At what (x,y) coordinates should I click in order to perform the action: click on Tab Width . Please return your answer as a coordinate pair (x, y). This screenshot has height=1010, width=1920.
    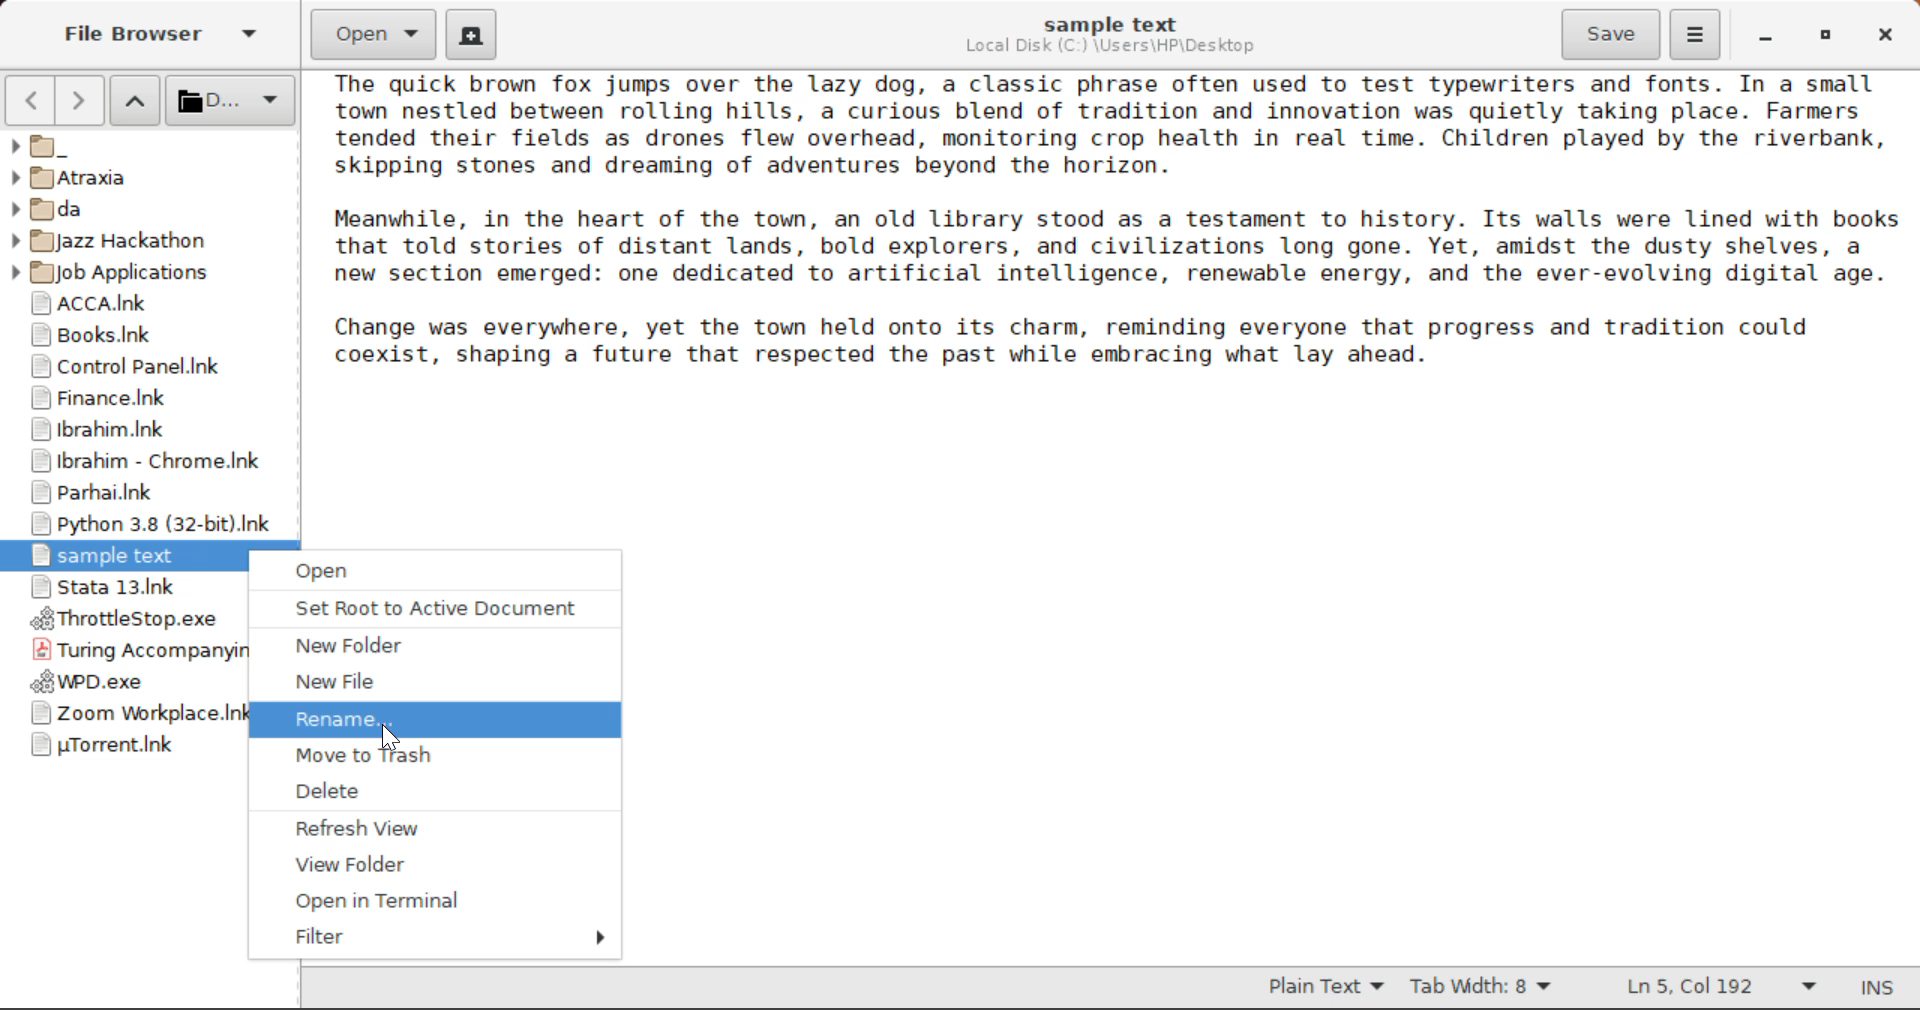
    Looking at the image, I should click on (1481, 988).